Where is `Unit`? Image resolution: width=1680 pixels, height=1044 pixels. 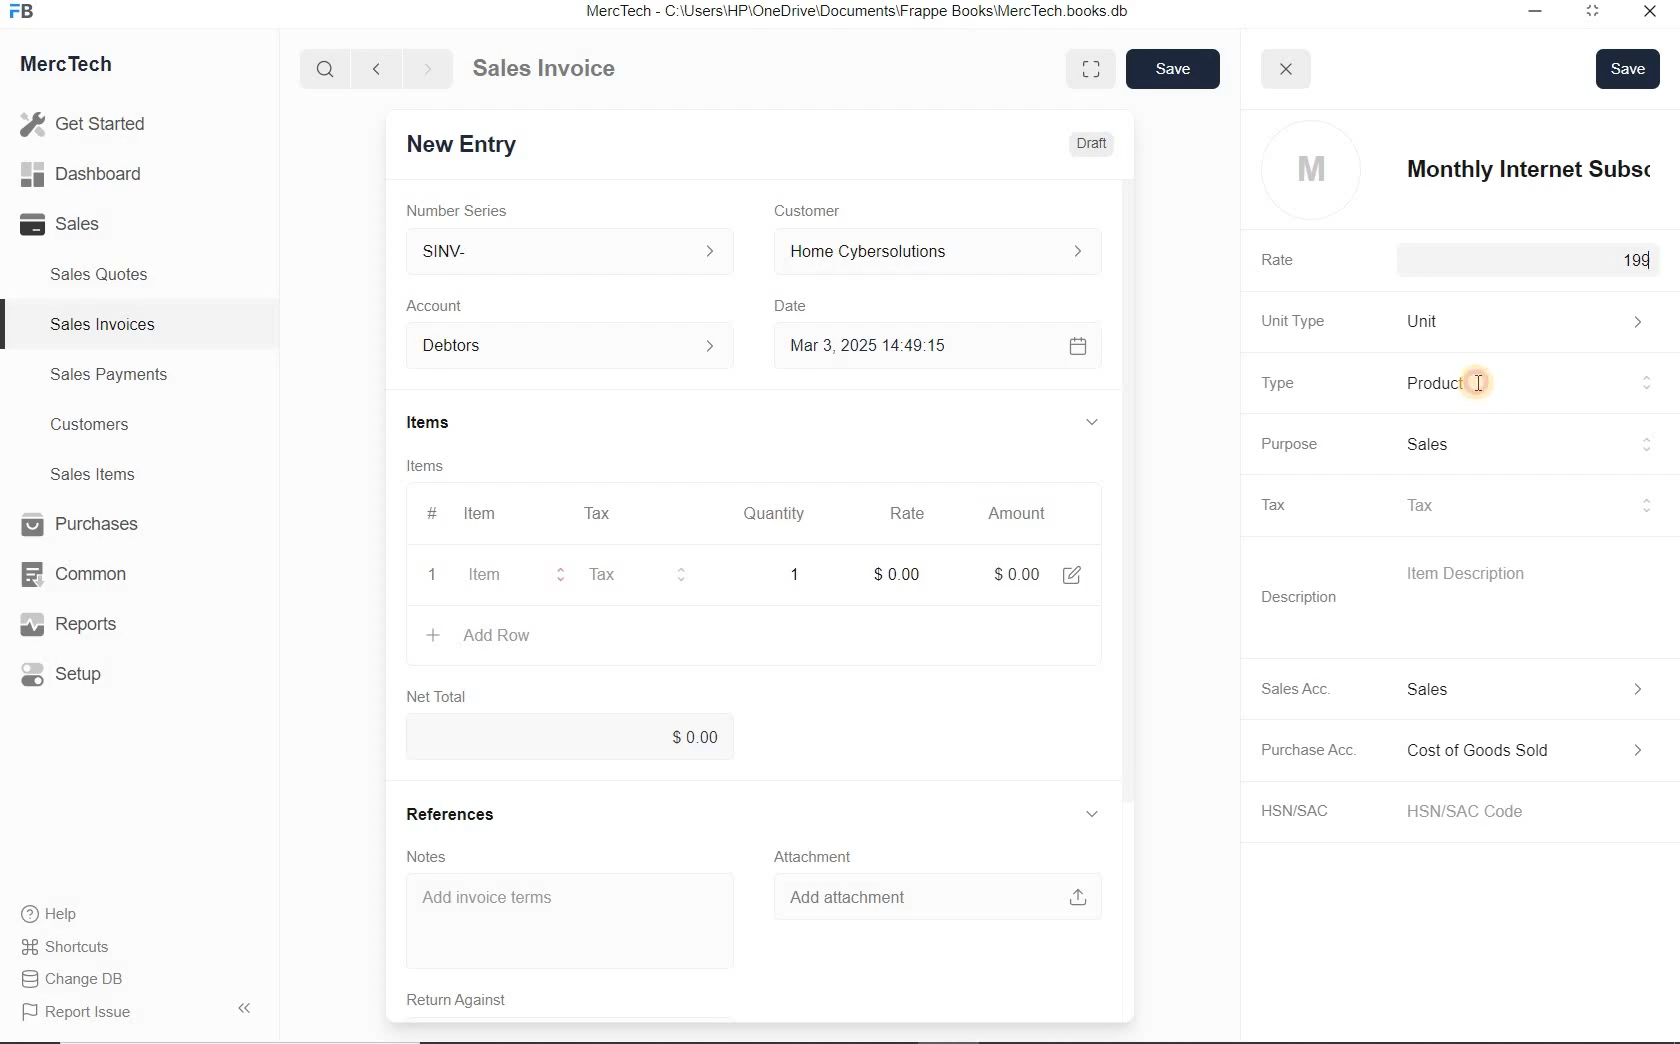 Unit is located at coordinates (1530, 321).